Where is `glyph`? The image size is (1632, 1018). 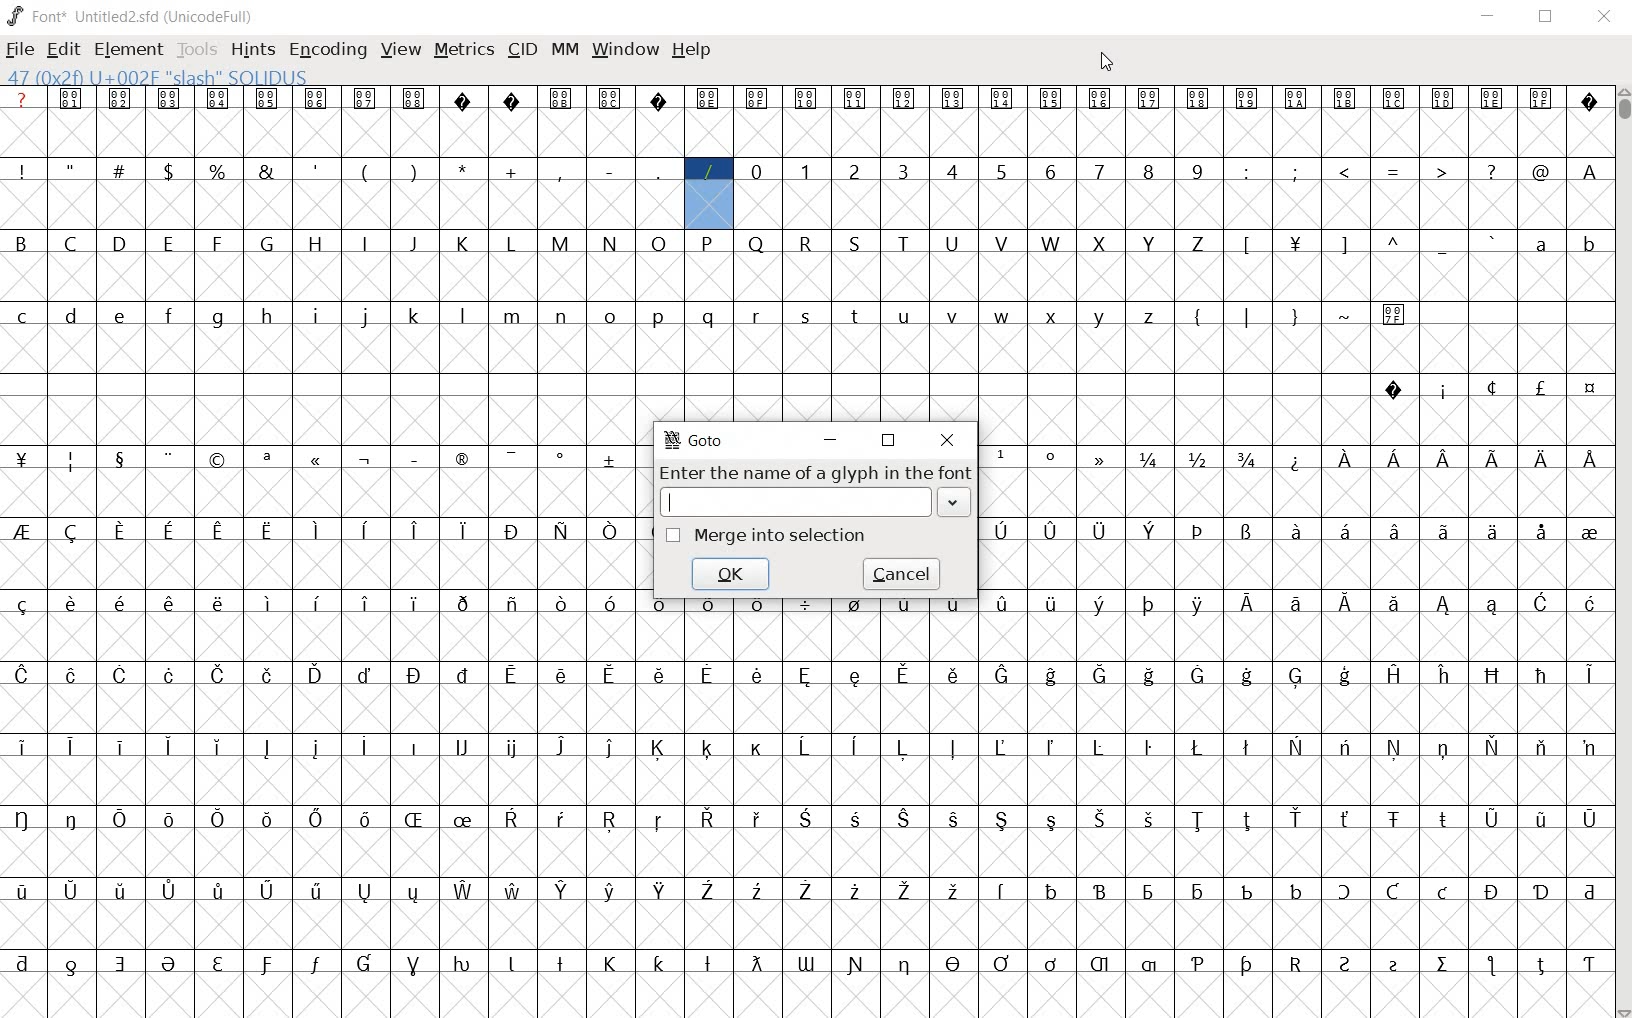
glyph is located at coordinates (1444, 675).